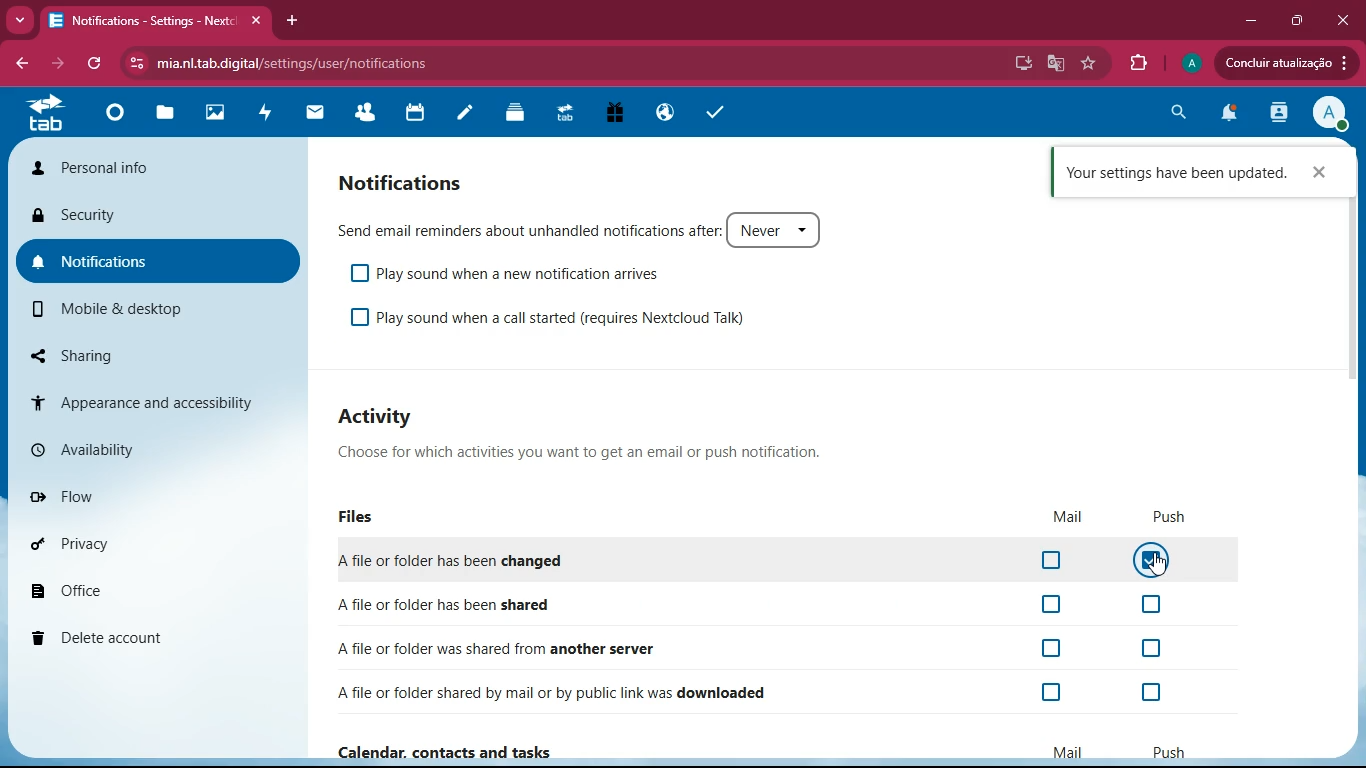 The width and height of the screenshot is (1366, 768). What do you see at coordinates (1354, 306) in the screenshot?
I see `scrollbar` at bounding box center [1354, 306].